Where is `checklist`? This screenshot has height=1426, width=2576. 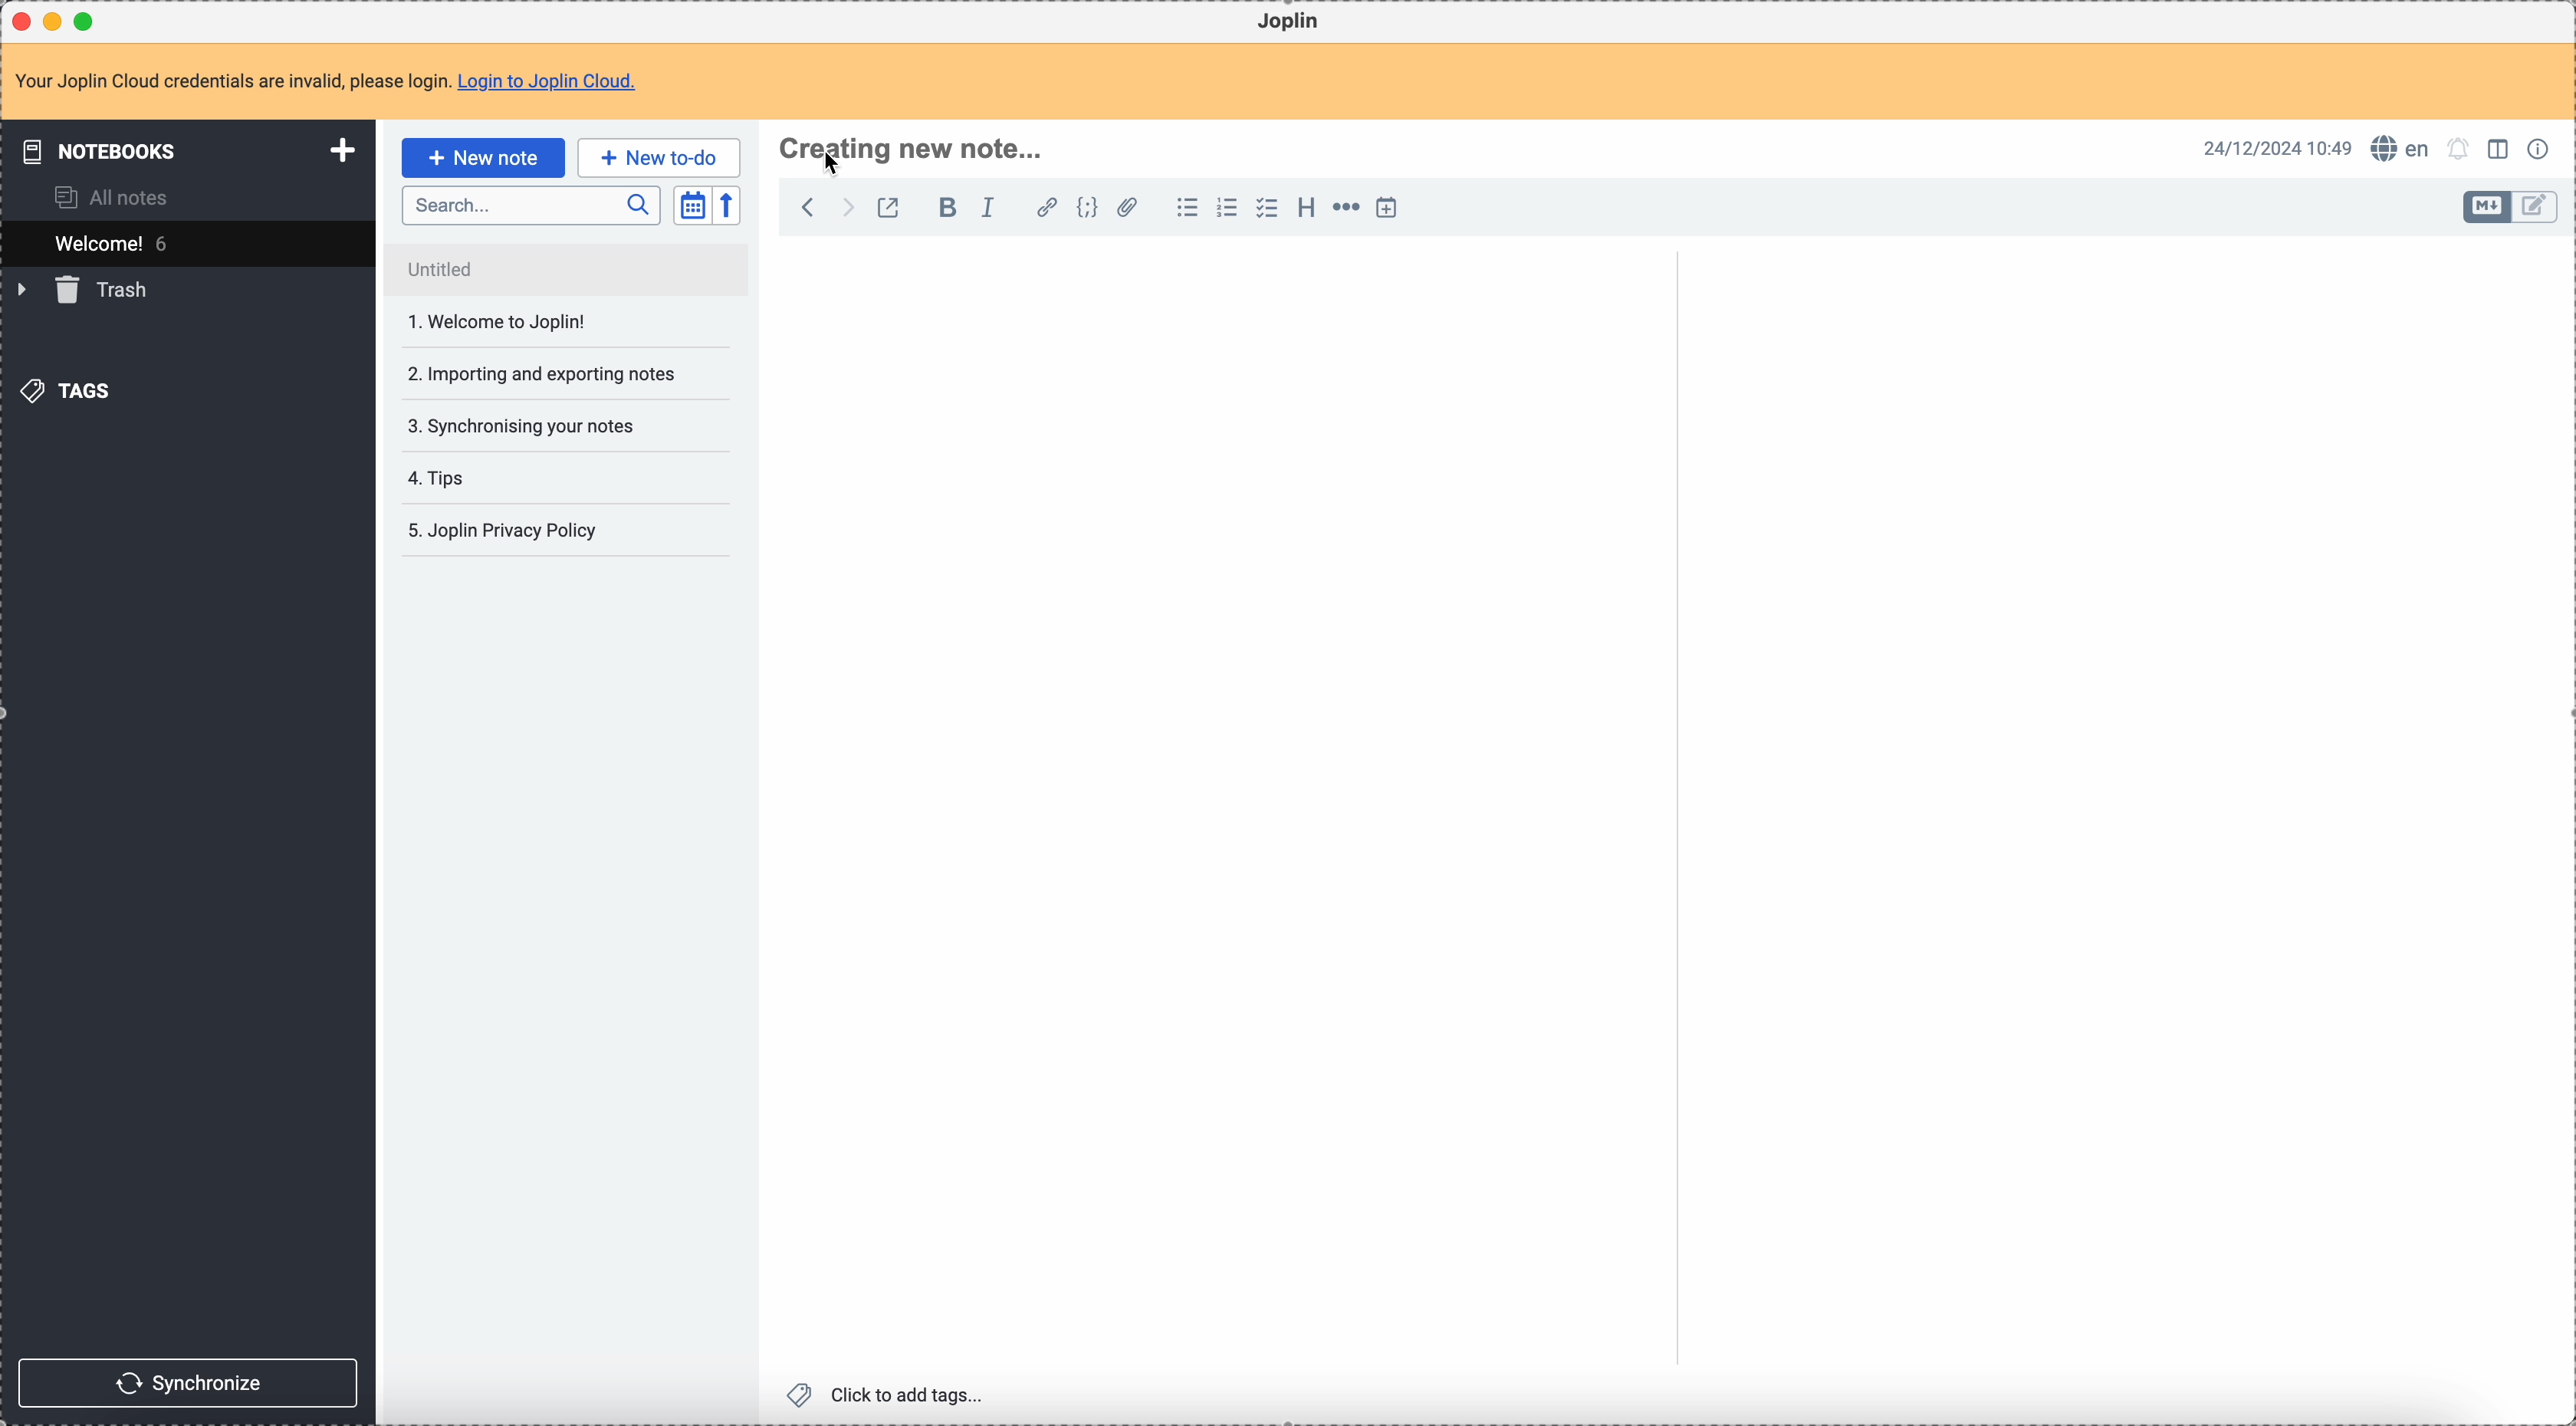
checklist is located at coordinates (1267, 209).